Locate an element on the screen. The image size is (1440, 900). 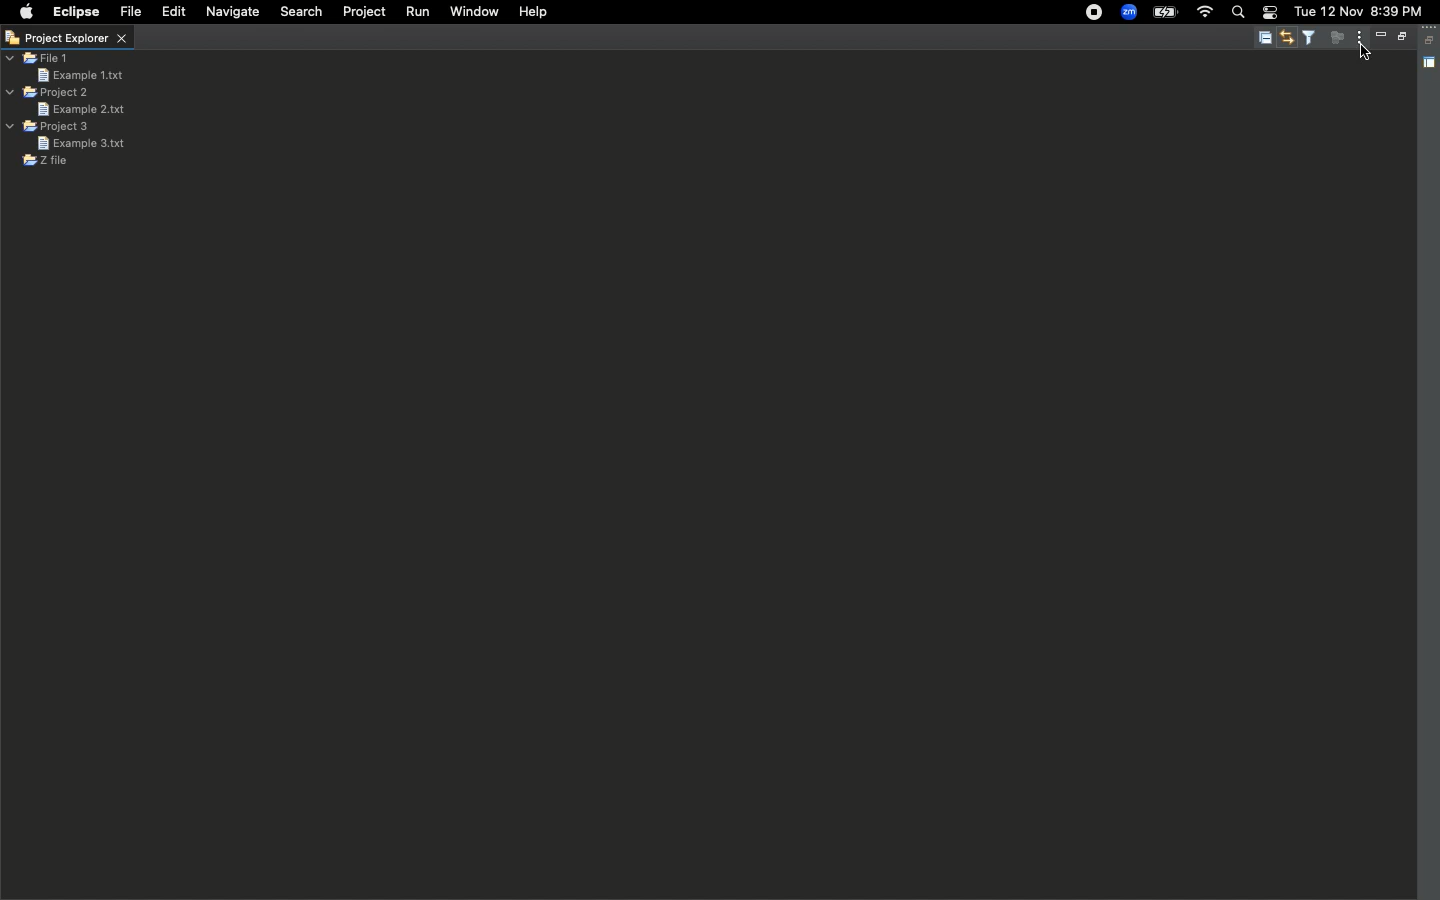
Notification is located at coordinates (1270, 13).